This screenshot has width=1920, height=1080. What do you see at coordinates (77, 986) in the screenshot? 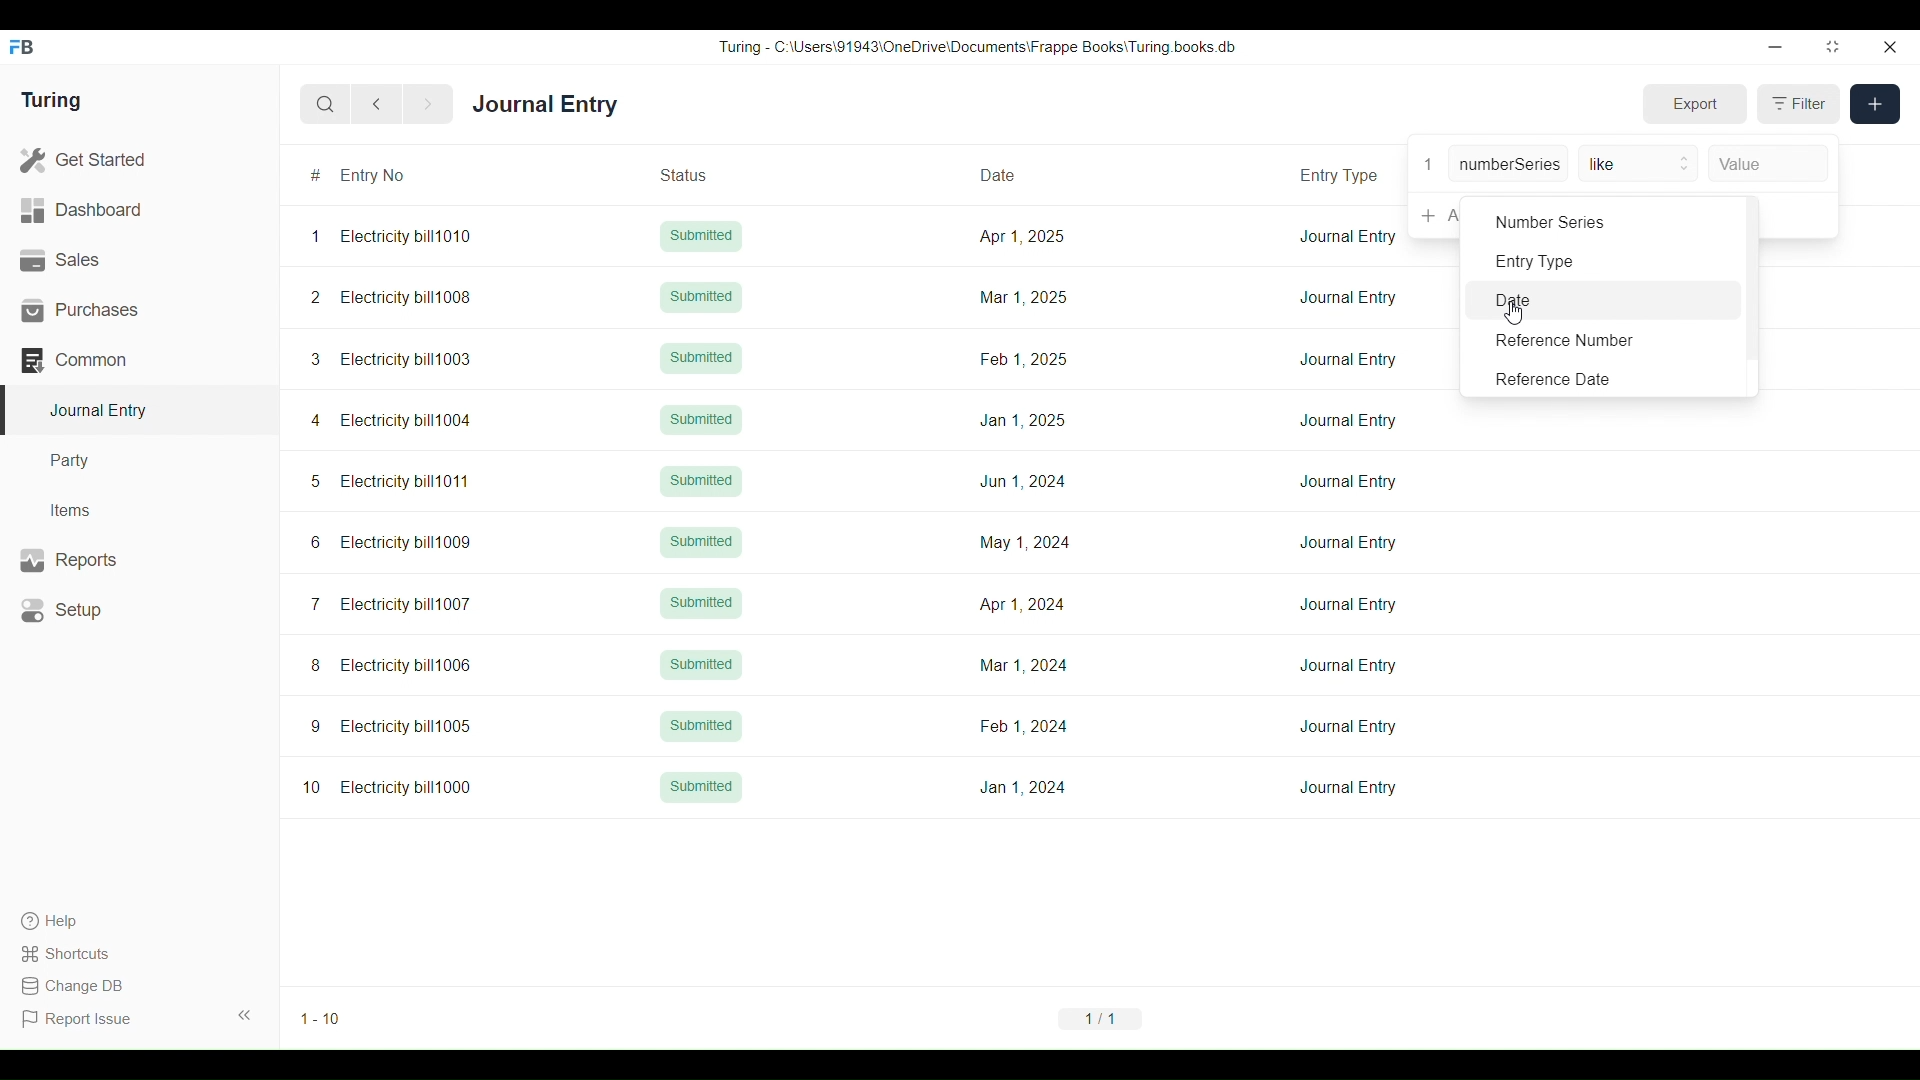
I see `Change DB` at bounding box center [77, 986].